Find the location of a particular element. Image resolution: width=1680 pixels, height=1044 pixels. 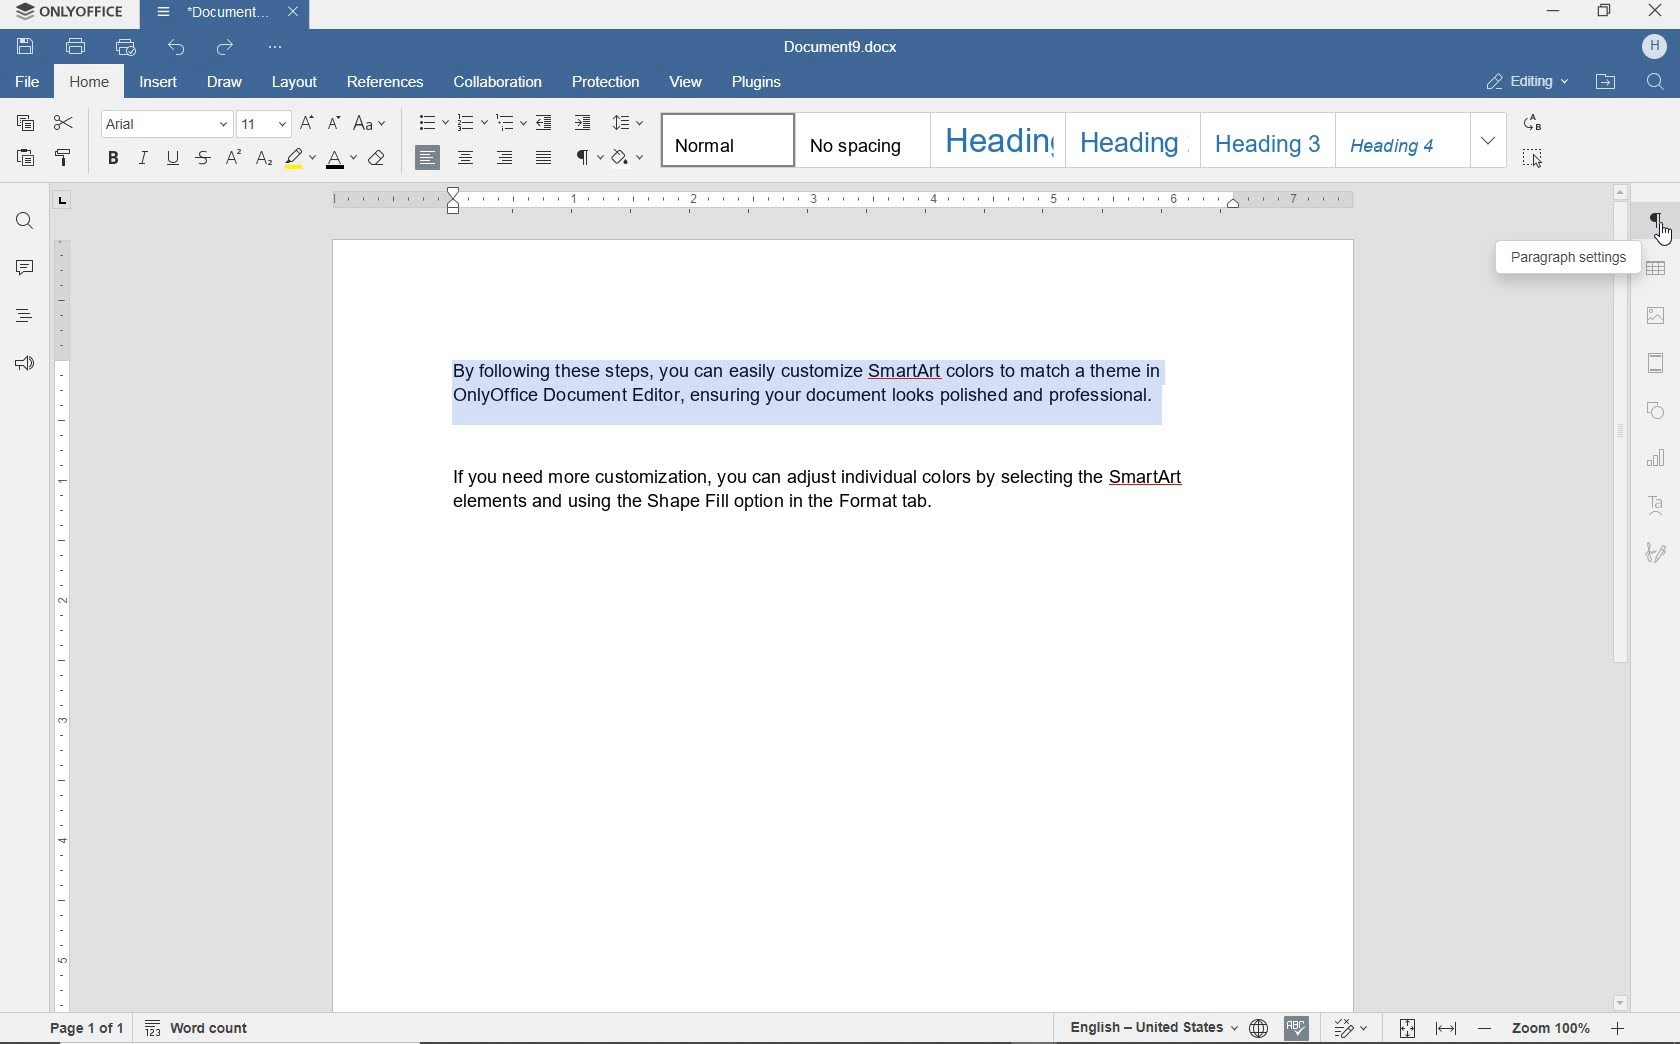

multilevel list is located at coordinates (508, 126).